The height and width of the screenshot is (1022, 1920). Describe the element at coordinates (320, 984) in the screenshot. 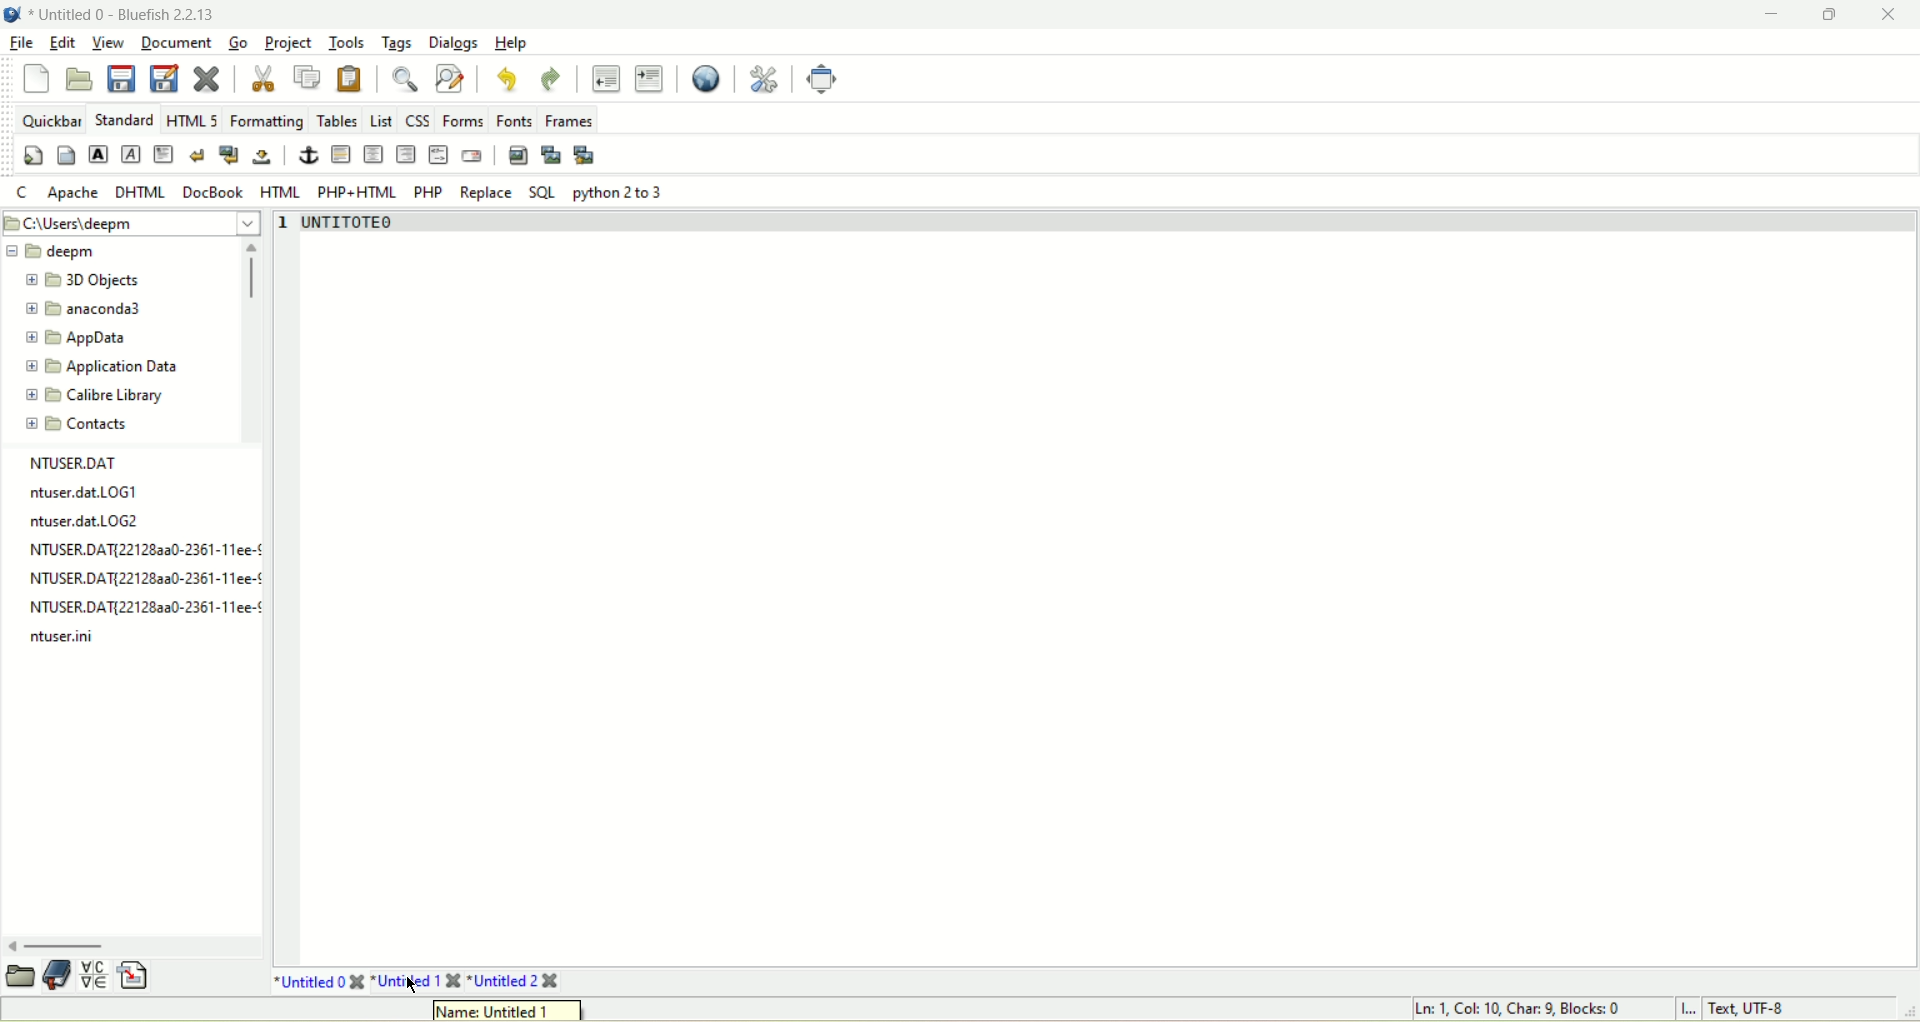

I see `*Untitled 0 ` at that location.